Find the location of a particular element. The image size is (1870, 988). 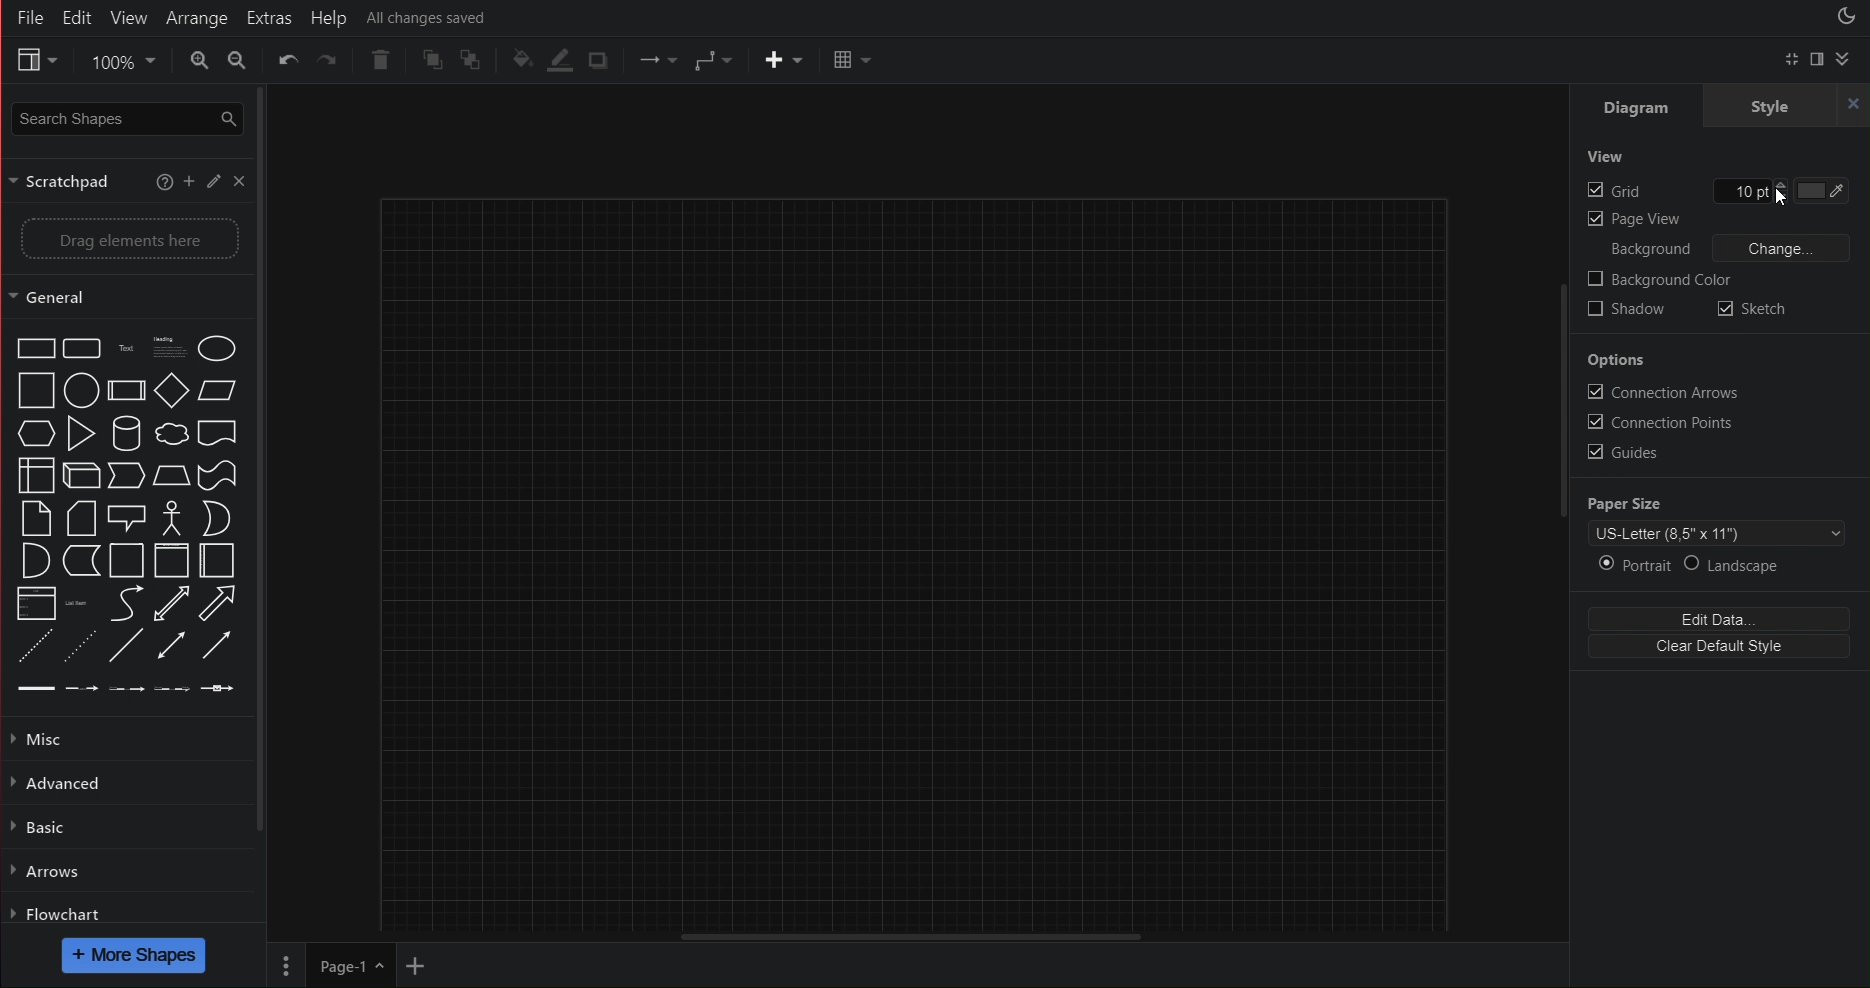

ellipse is located at coordinates (84, 389).